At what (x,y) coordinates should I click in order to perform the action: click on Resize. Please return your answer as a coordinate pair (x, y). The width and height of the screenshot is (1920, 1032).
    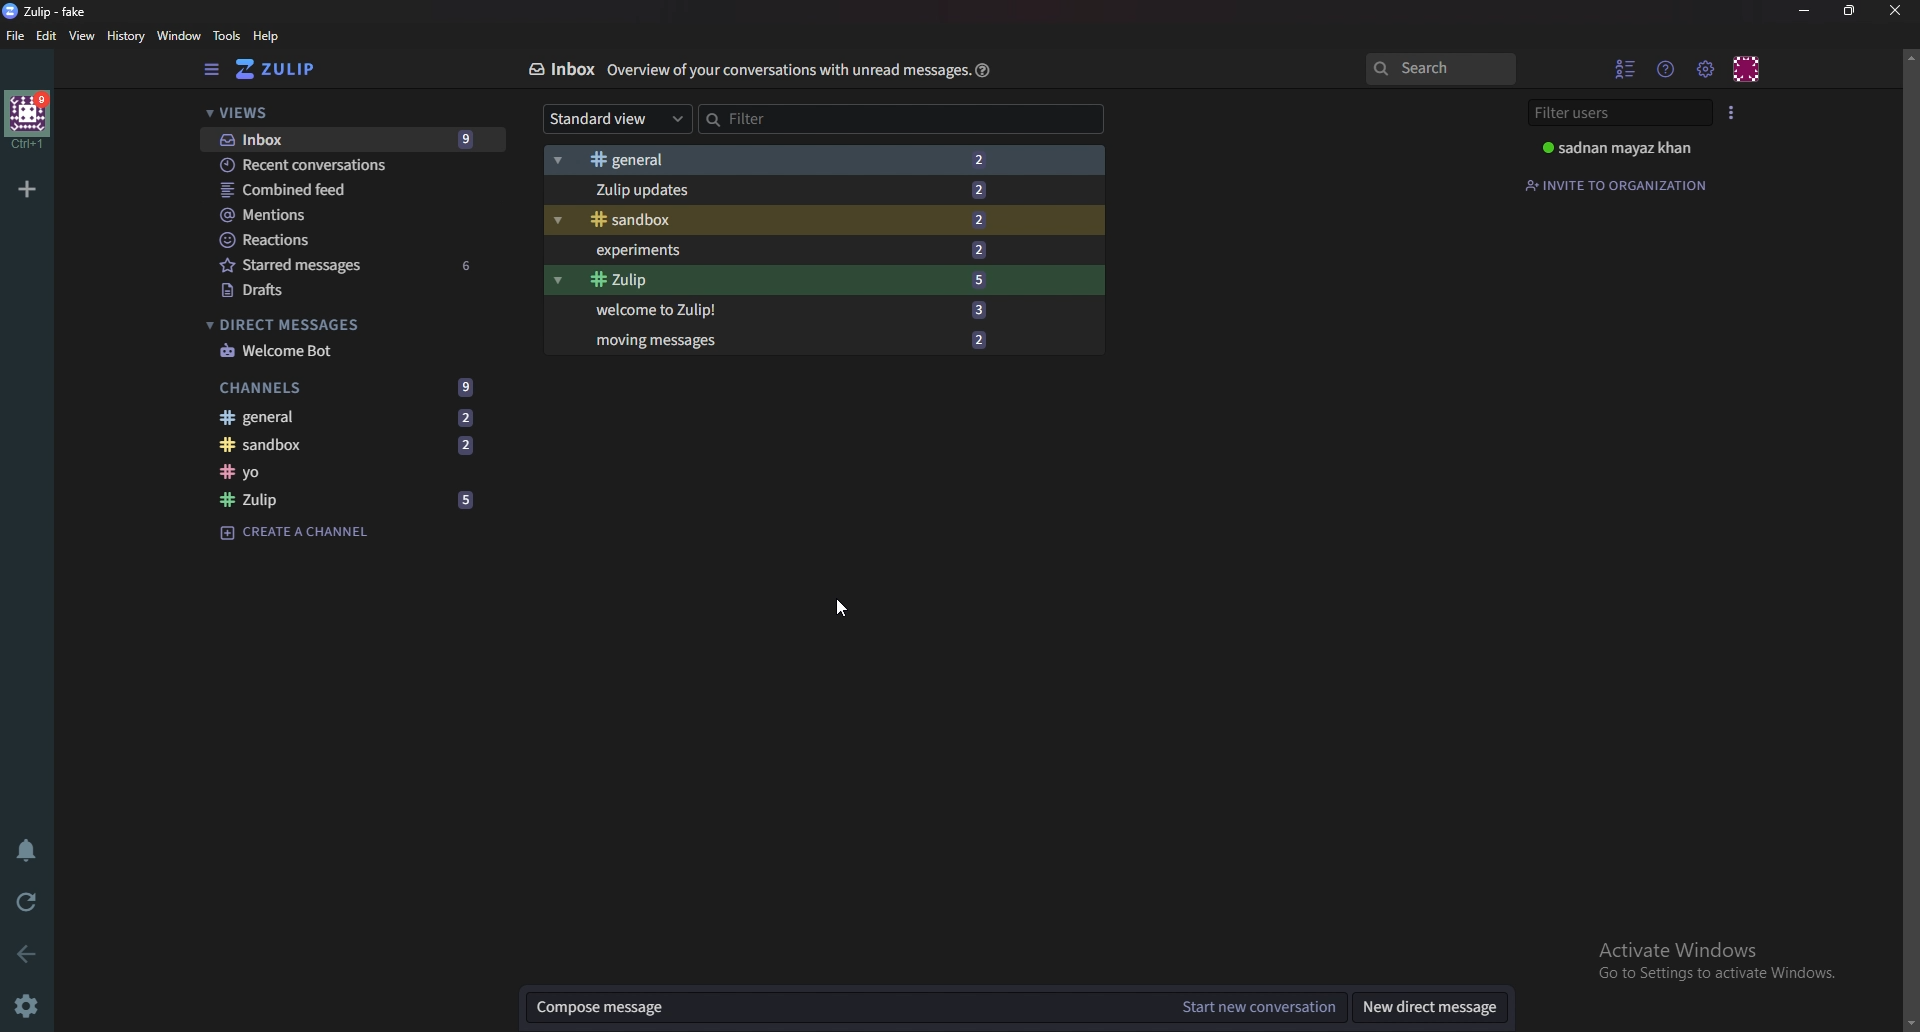
    Looking at the image, I should click on (1848, 11).